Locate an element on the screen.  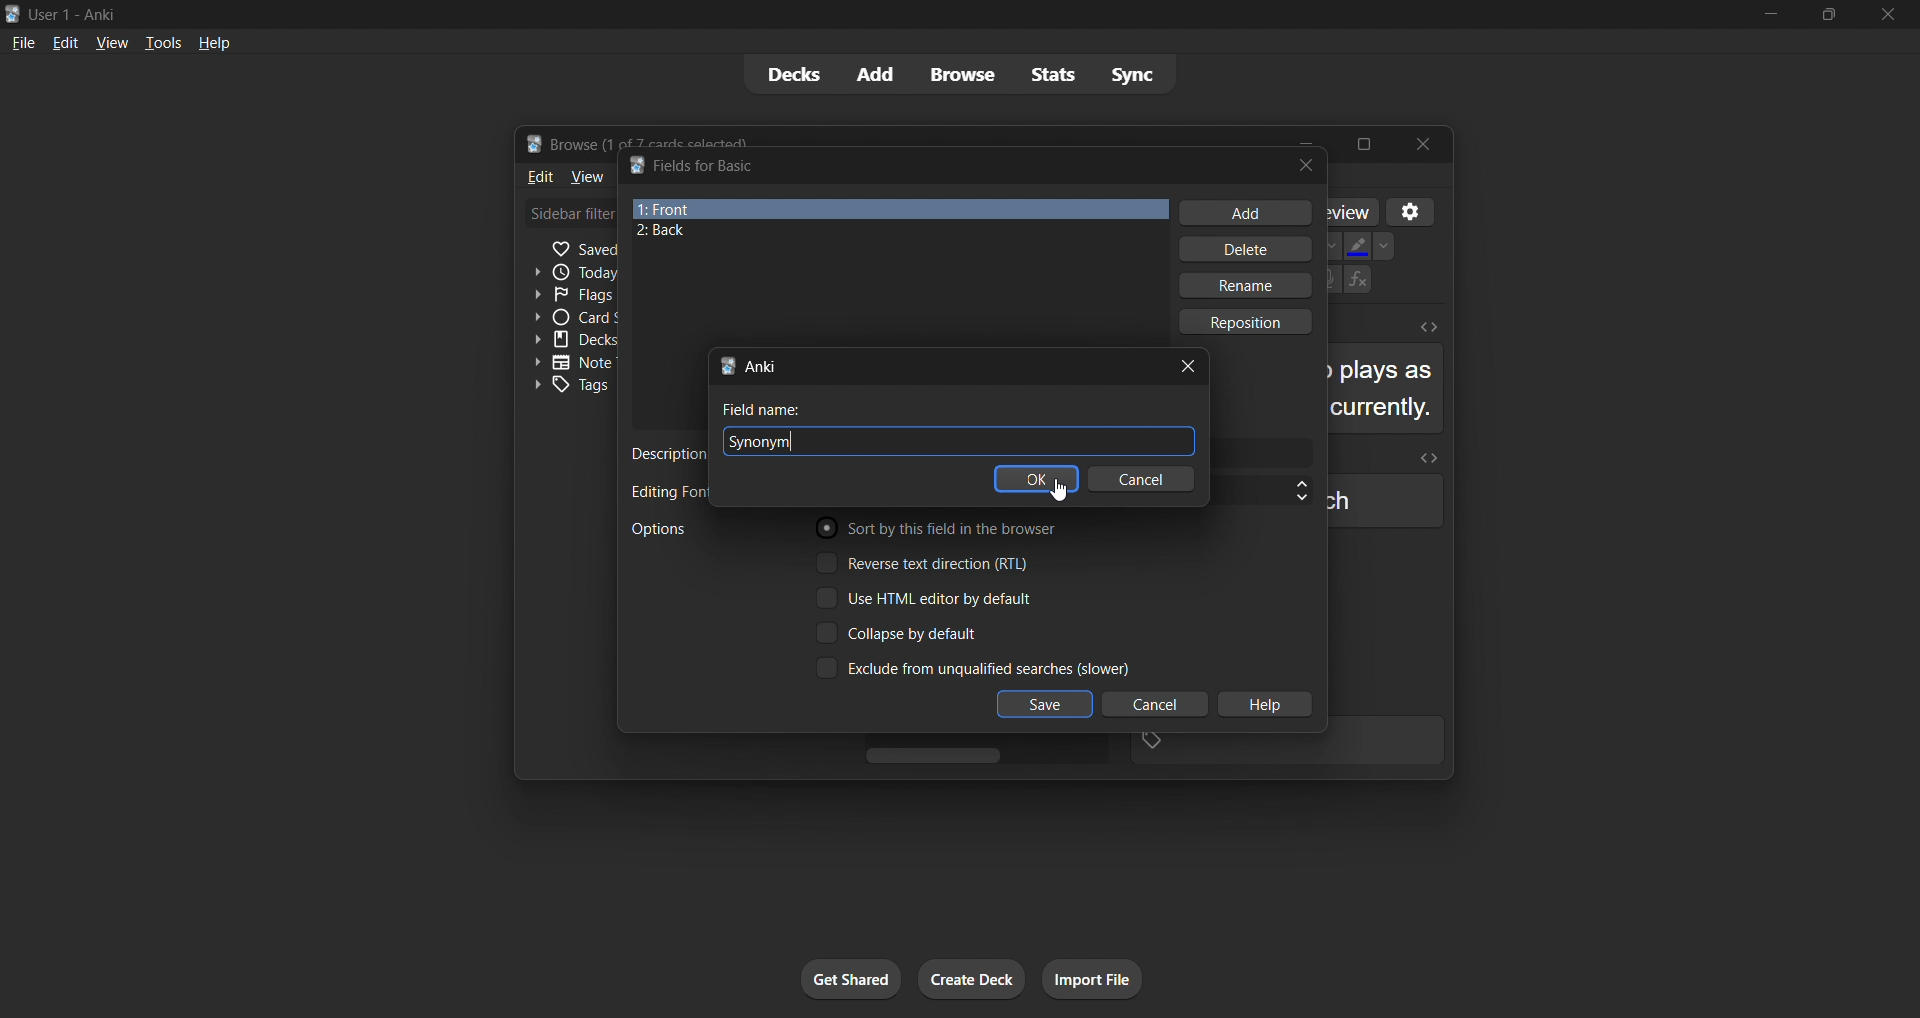
Down-arrow is located at coordinates (1388, 244).